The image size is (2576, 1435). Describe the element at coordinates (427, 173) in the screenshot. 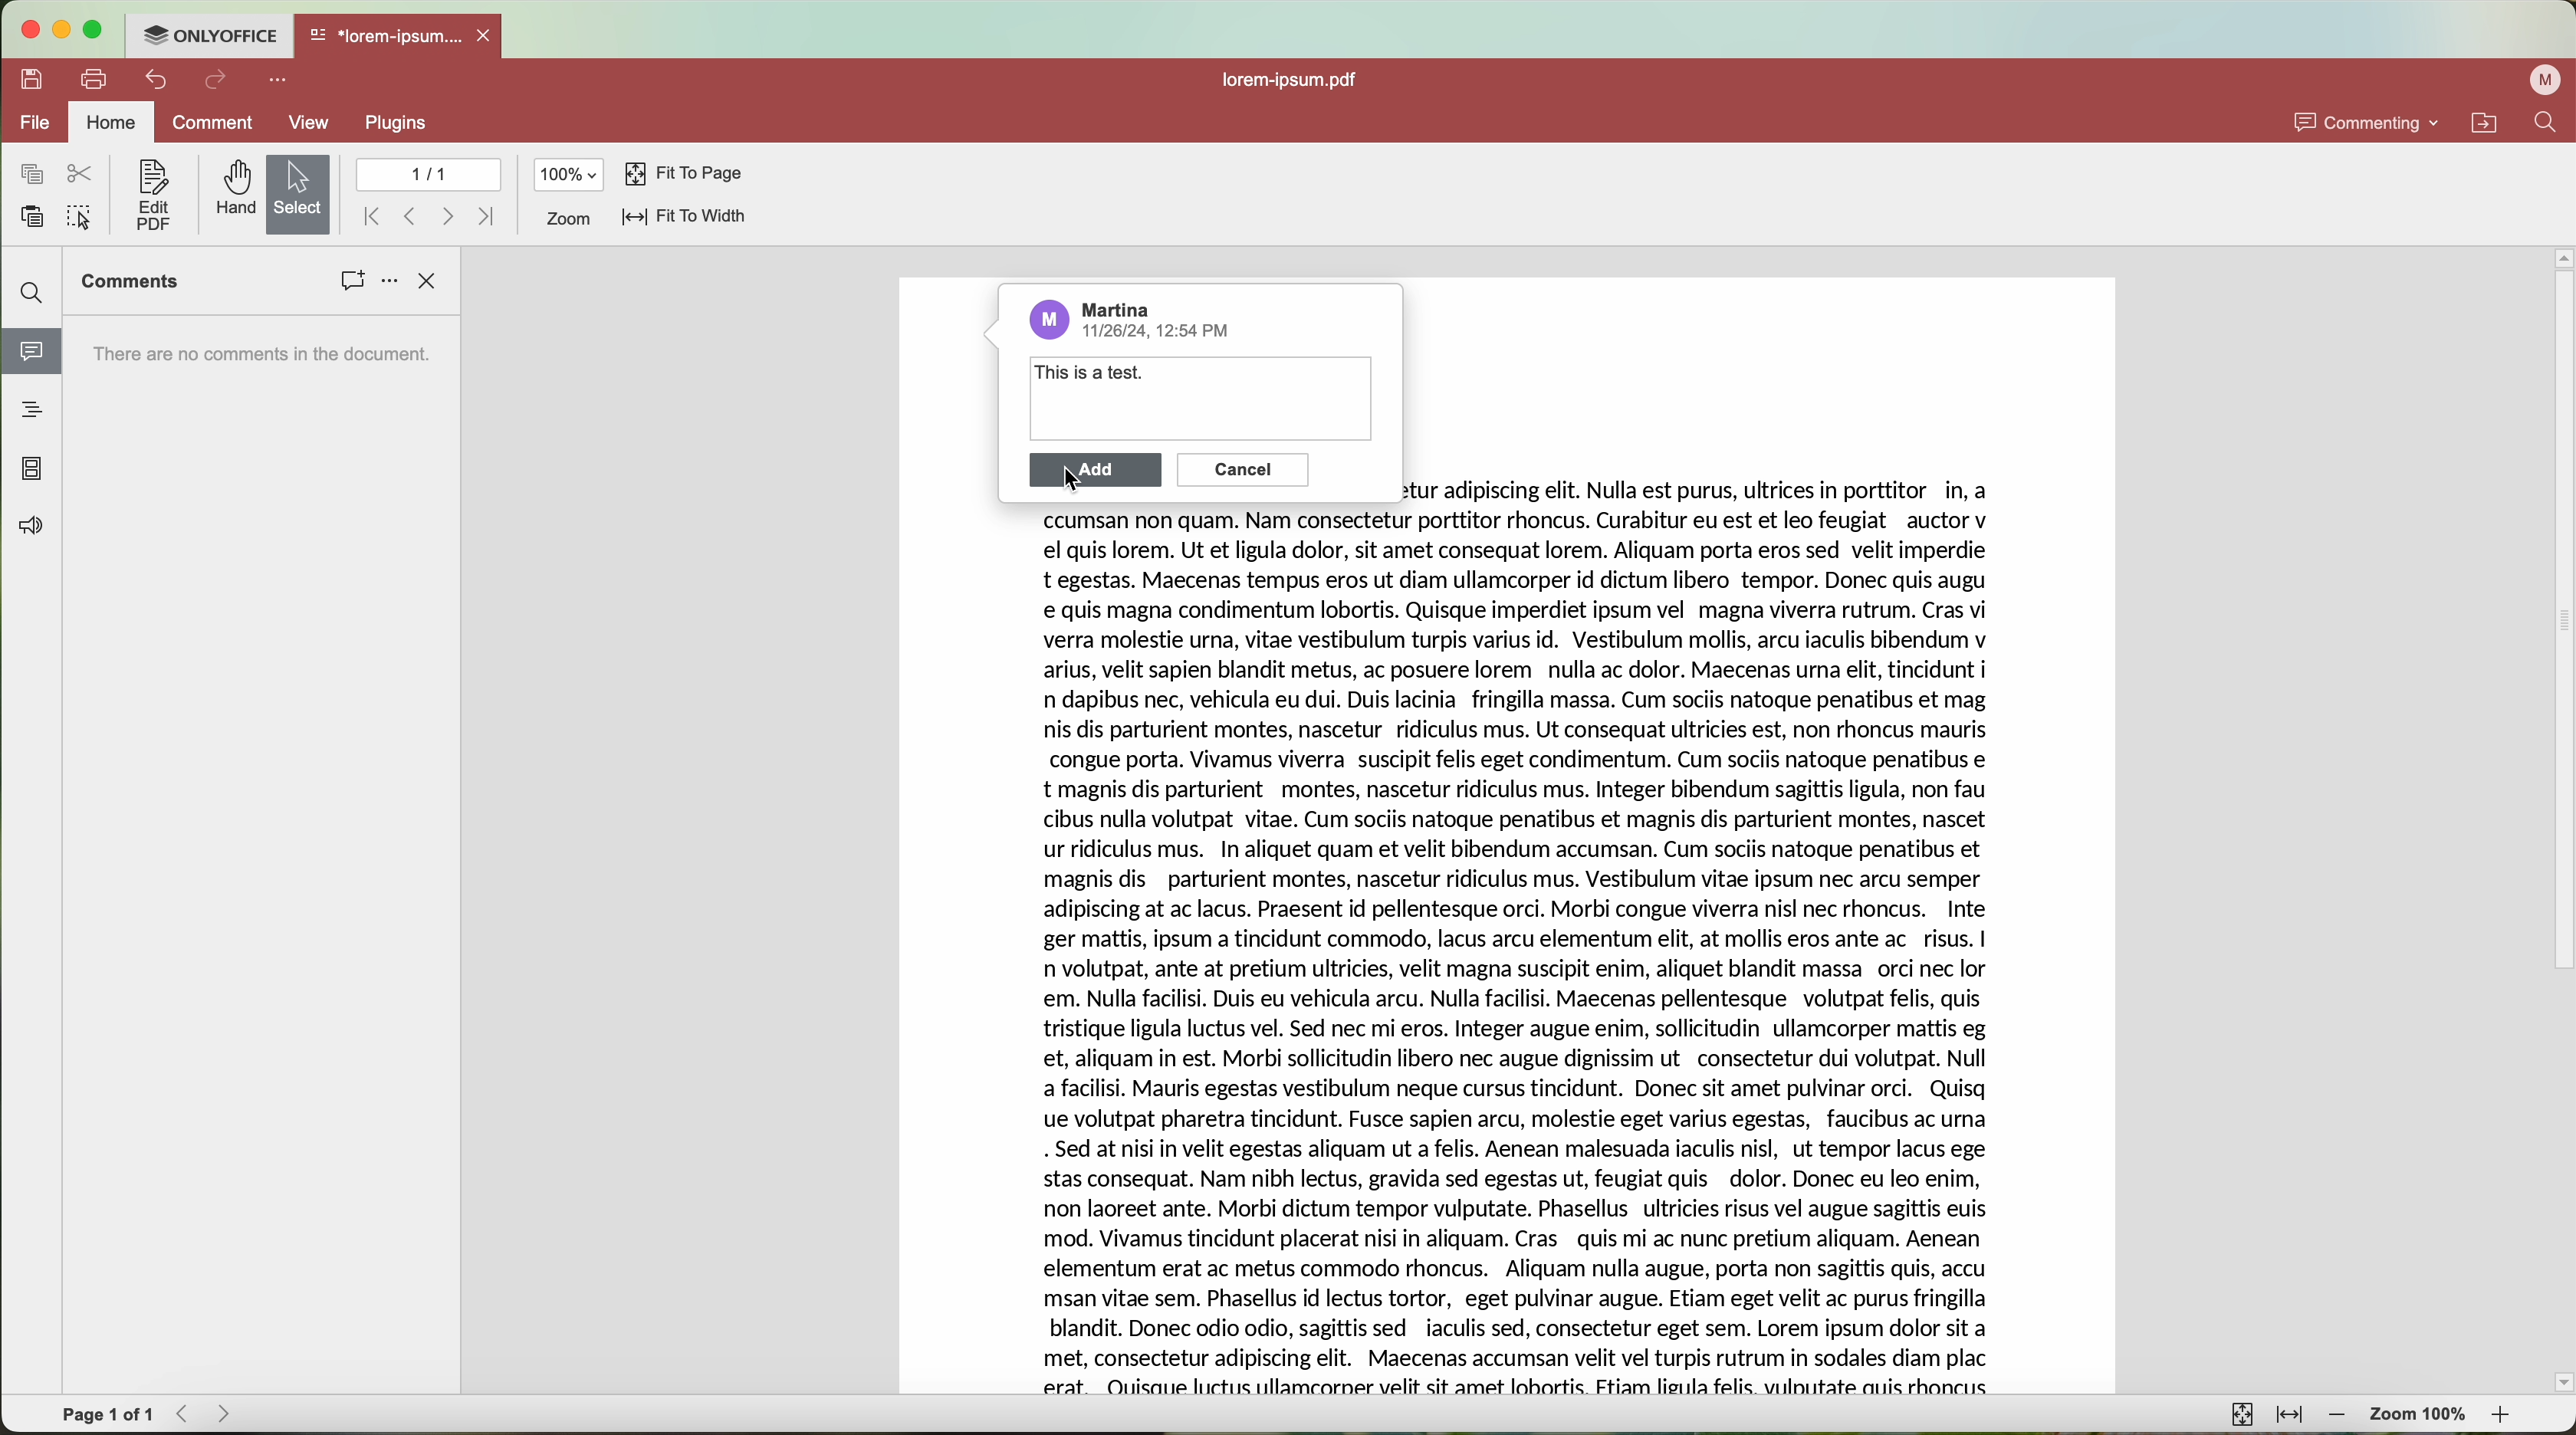

I see `1/1` at that location.